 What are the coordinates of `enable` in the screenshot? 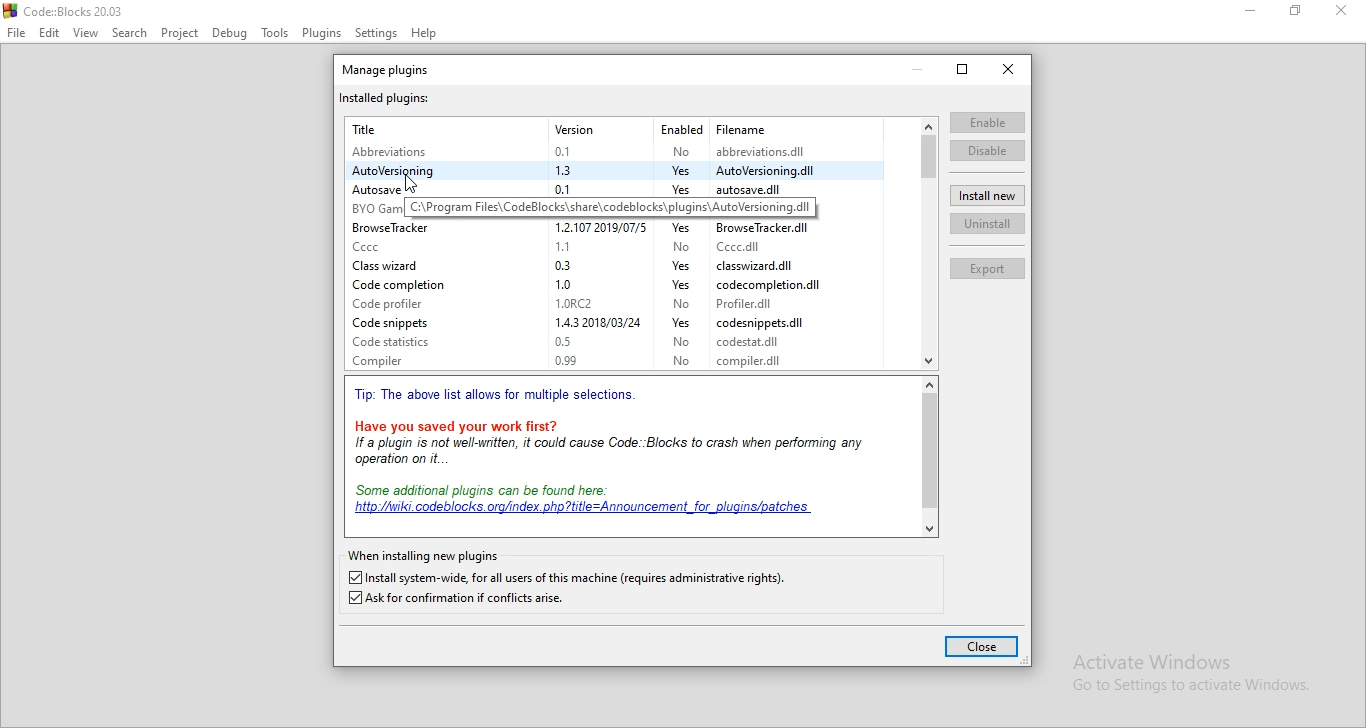 It's located at (989, 123).